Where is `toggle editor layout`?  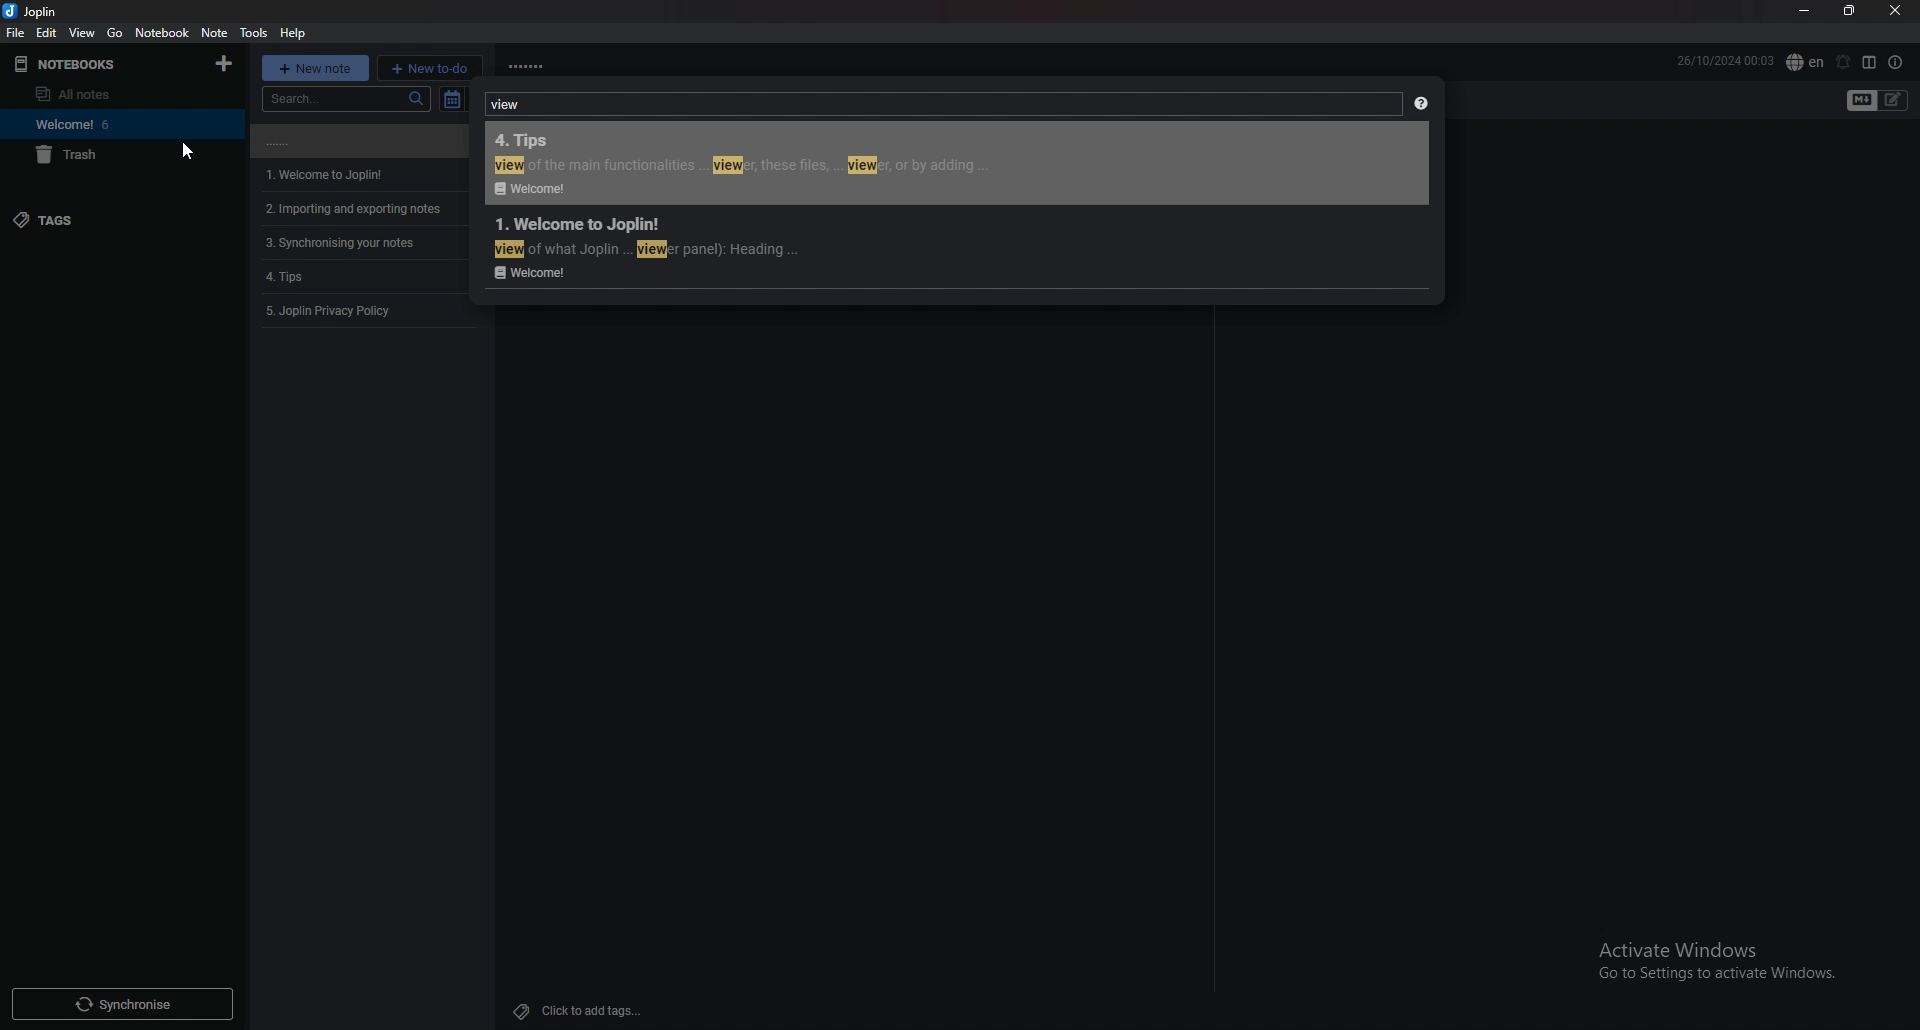 toggle editor layout is located at coordinates (1871, 62).